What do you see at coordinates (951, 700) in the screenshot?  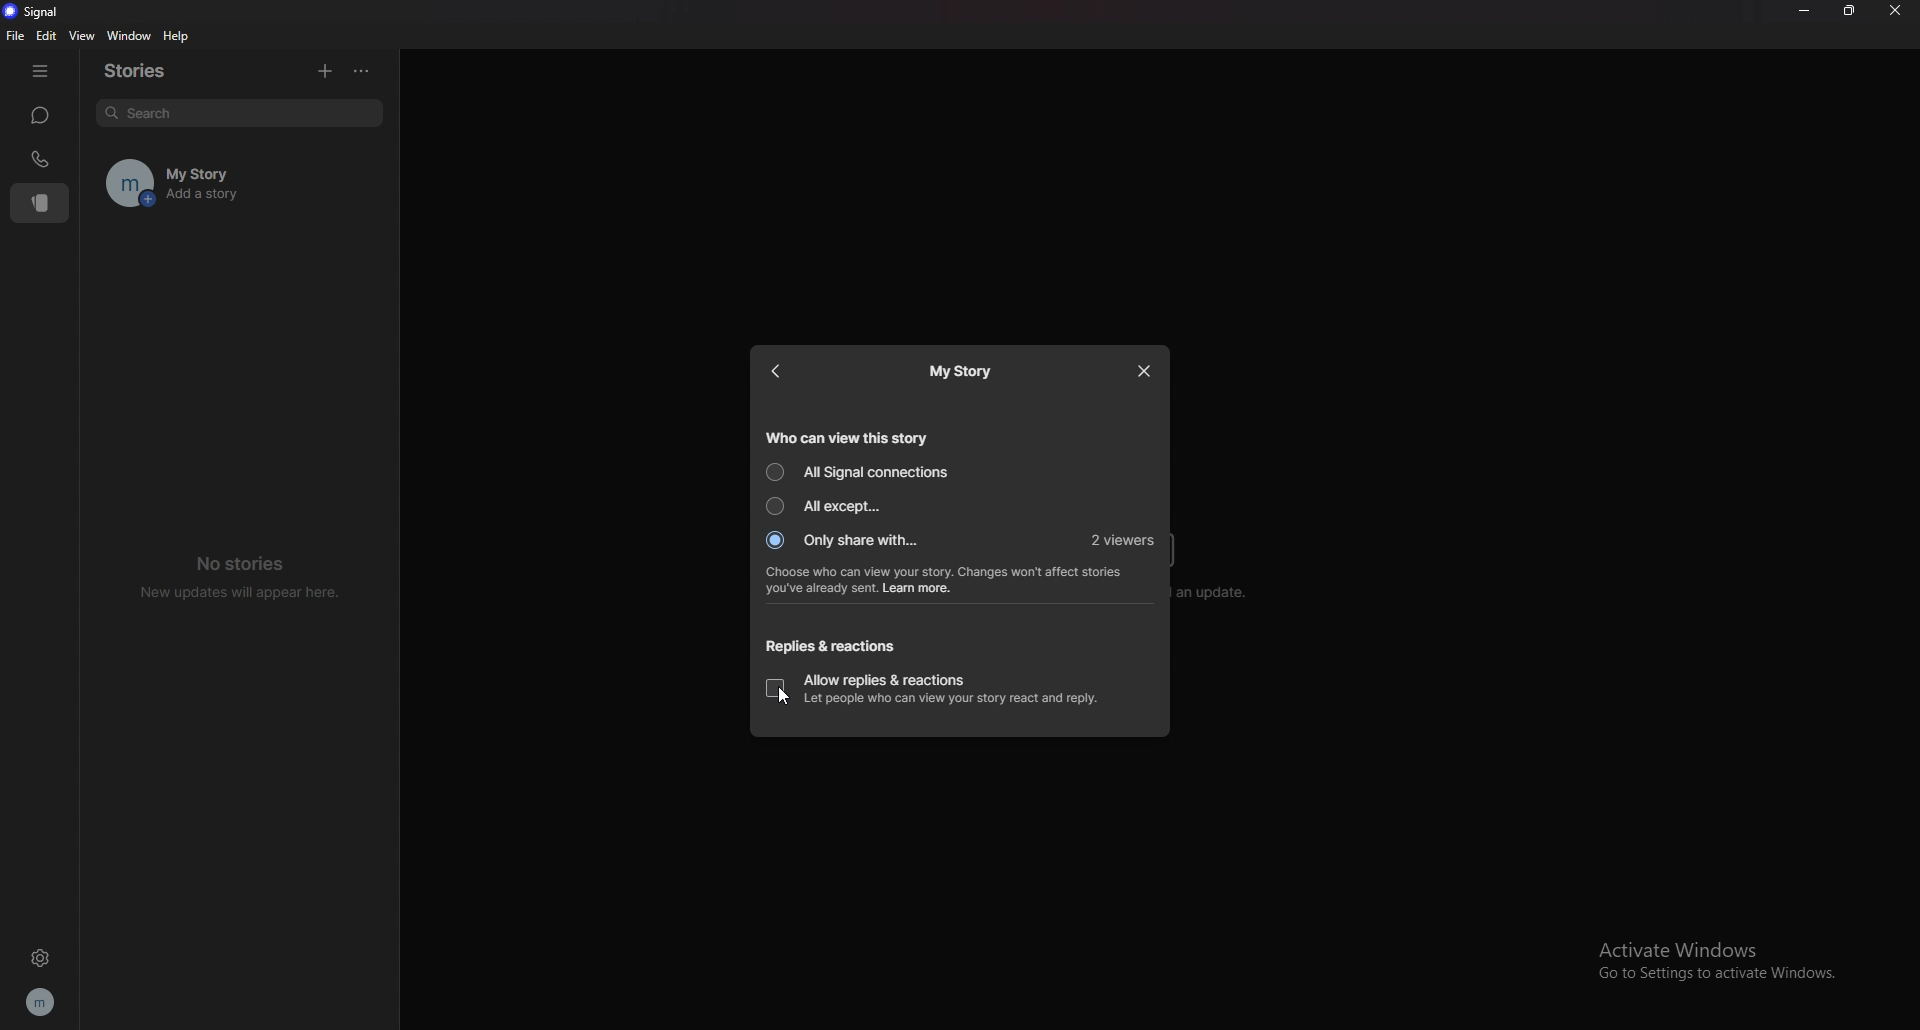 I see `Let people who can view your story react and reply.` at bounding box center [951, 700].